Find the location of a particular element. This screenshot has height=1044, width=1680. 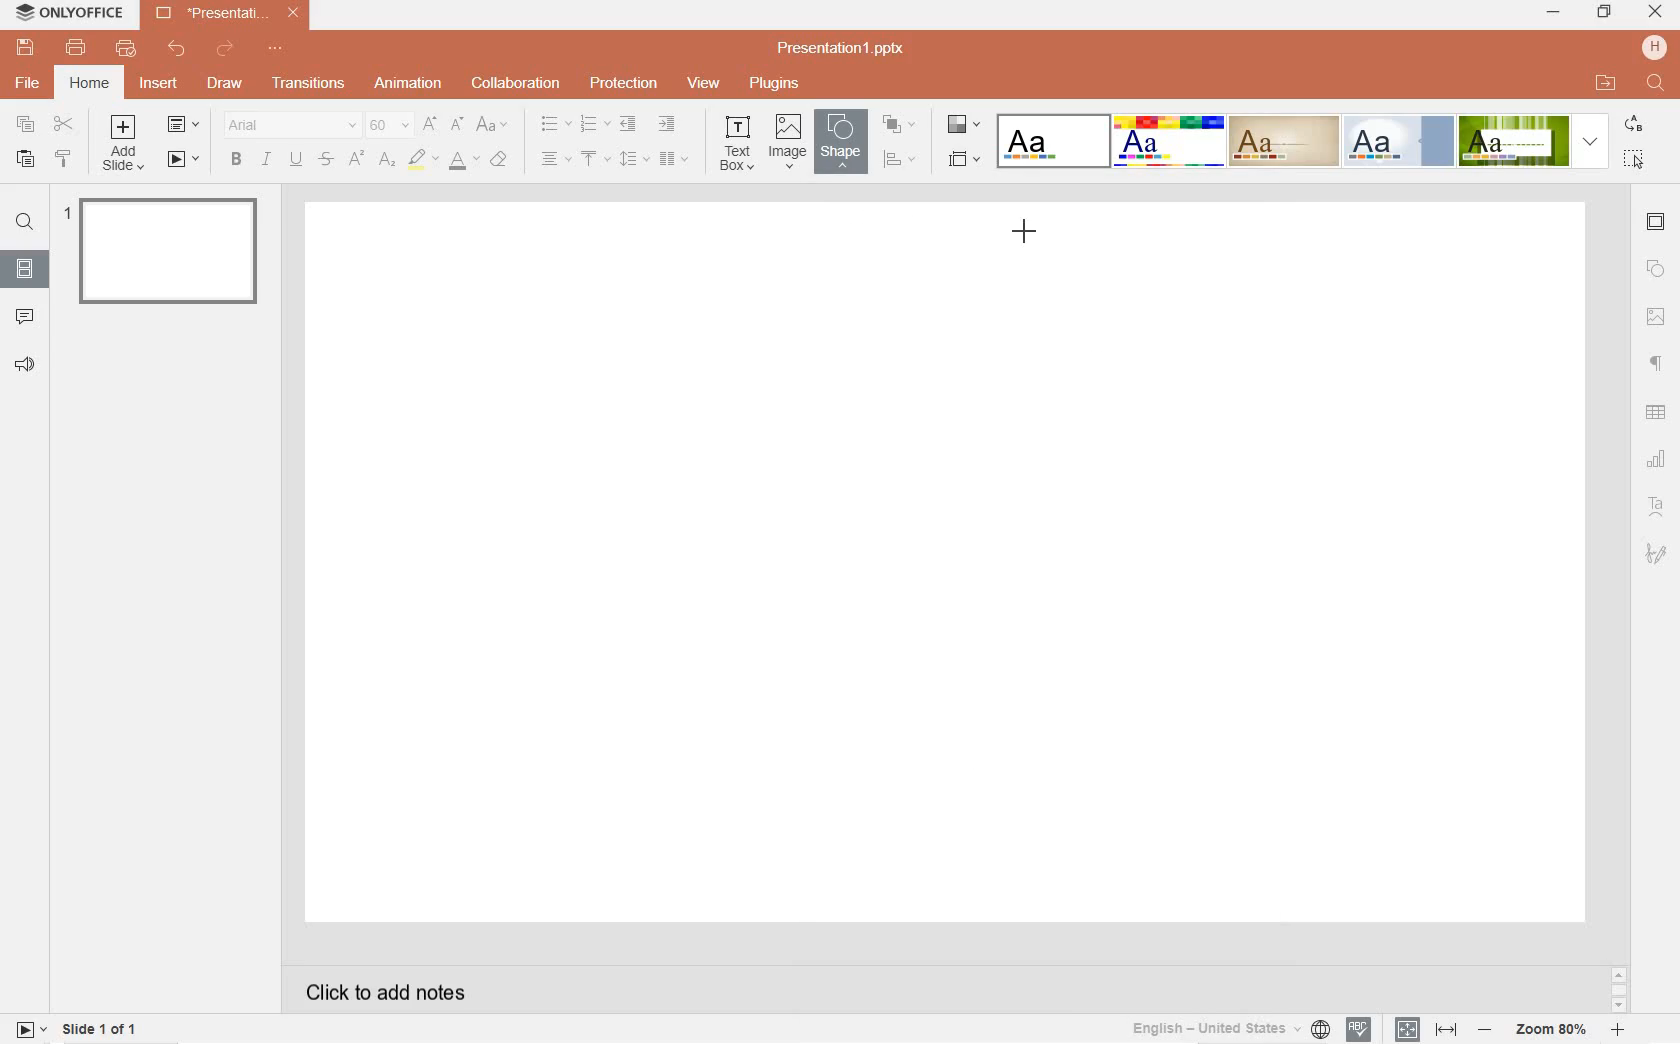

chart settings is located at coordinates (1658, 459).